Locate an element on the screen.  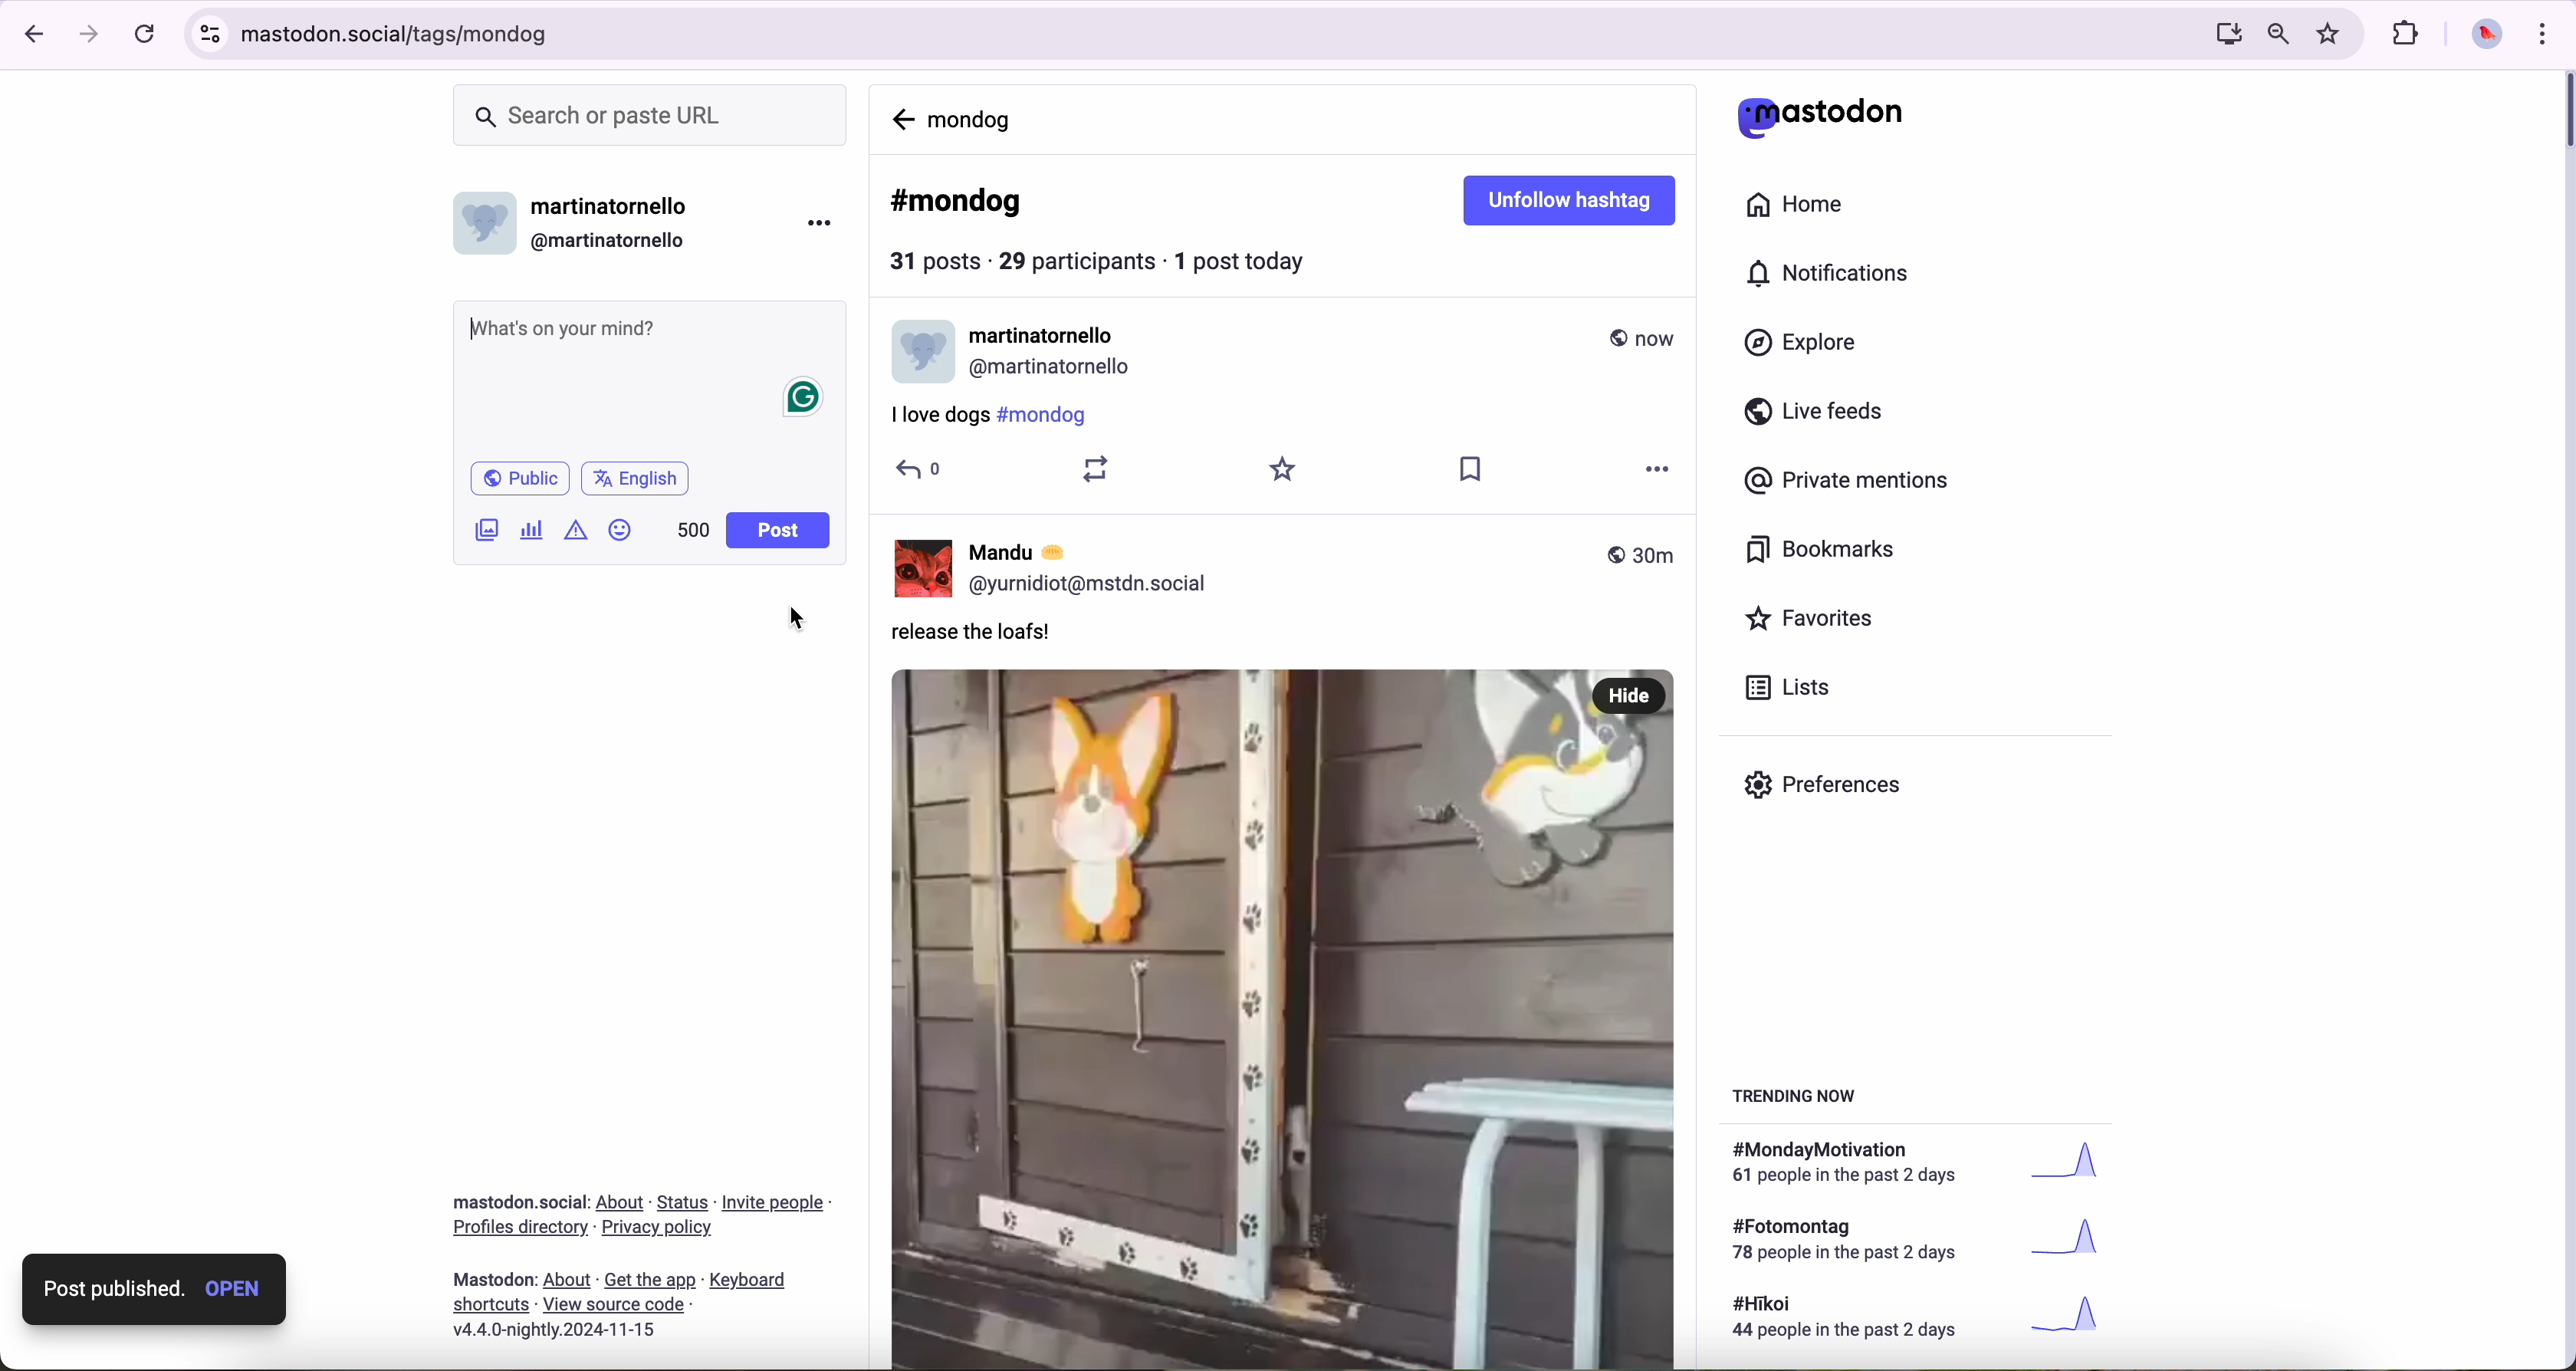
gif is located at coordinates (1643, 1203).